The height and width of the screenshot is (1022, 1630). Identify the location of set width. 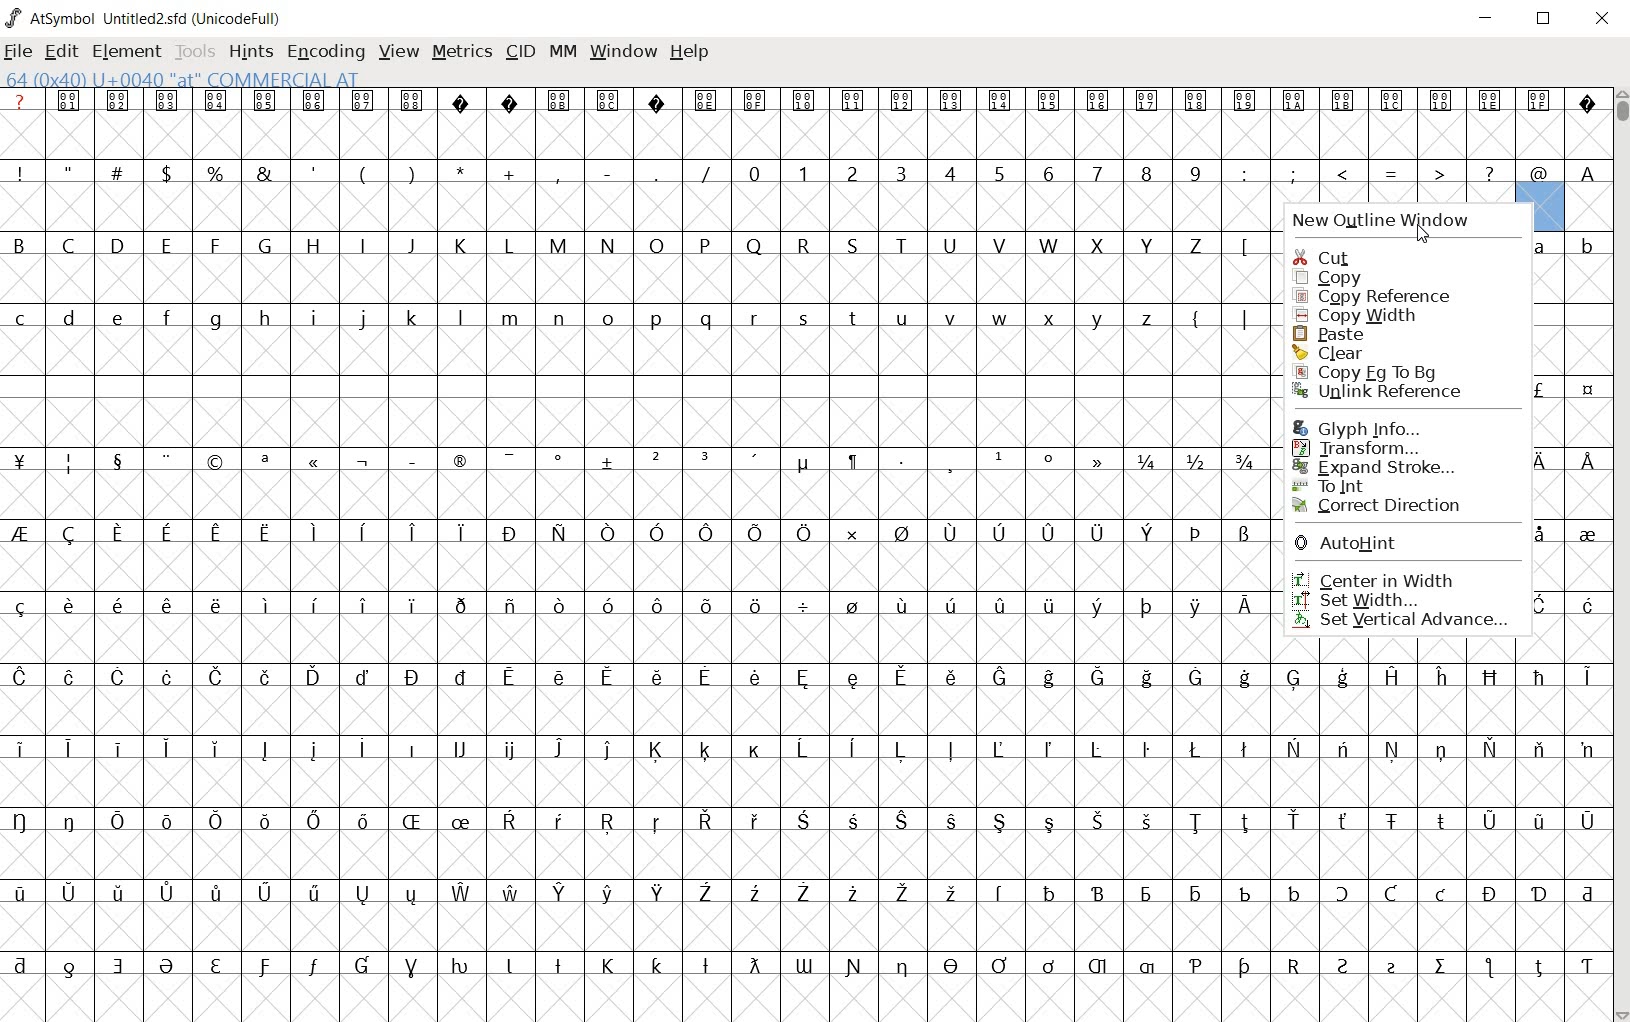
(1358, 600).